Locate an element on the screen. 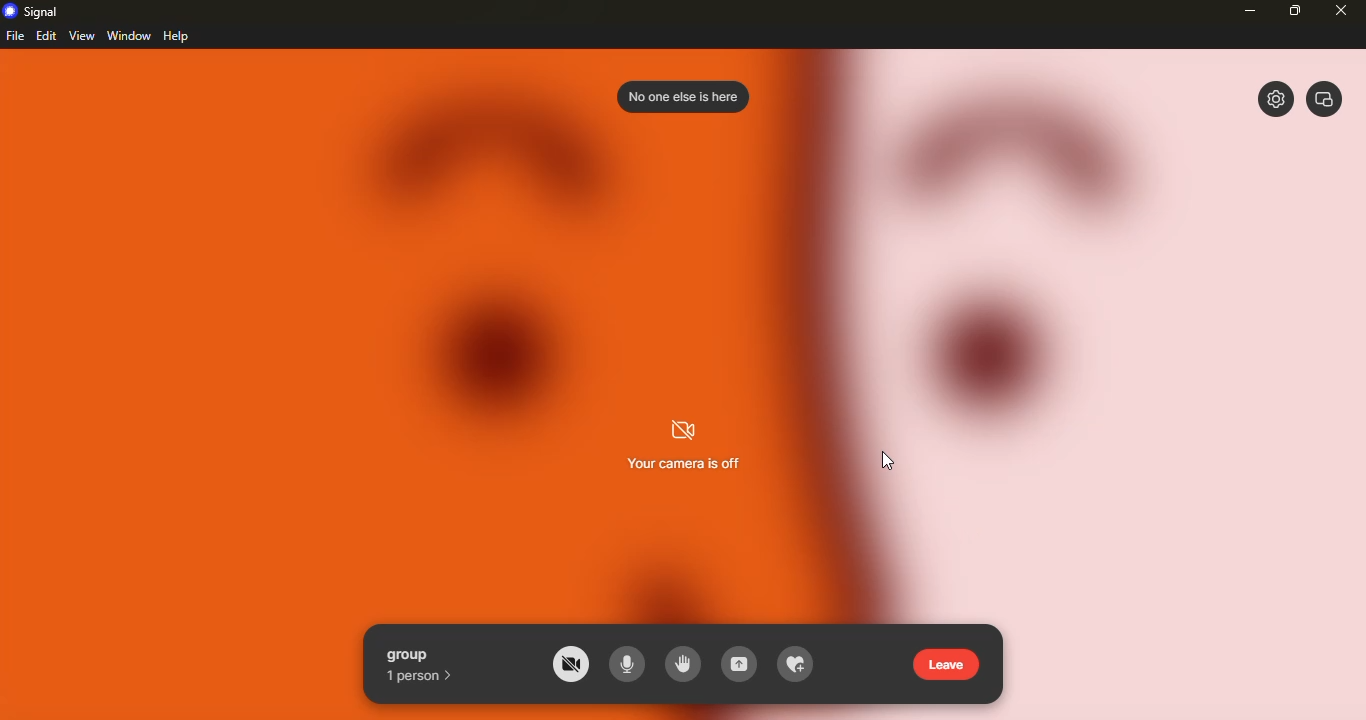 The width and height of the screenshot is (1366, 720). view is located at coordinates (83, 36).